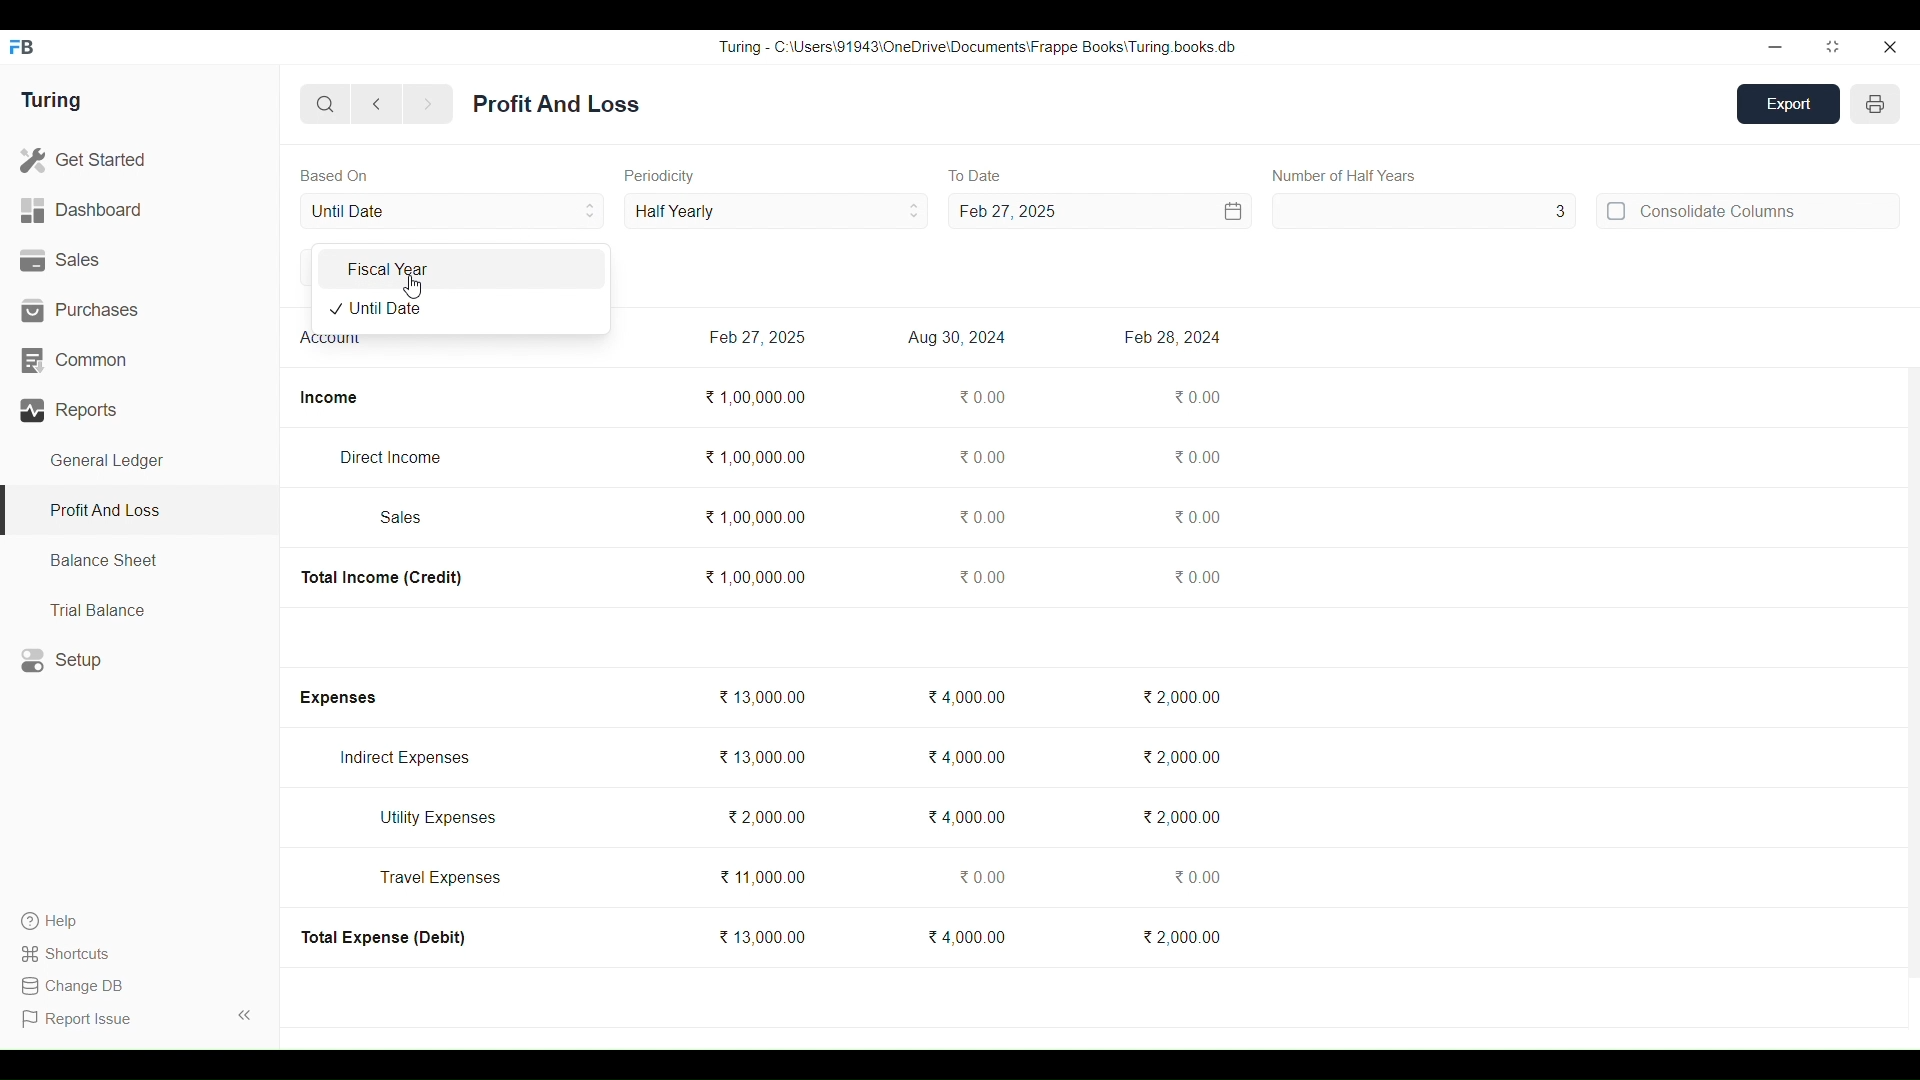 The height and width of the screenshot is (1080, 1920). What do you see at coordinates (754, 576) in the screenshot?
I see `1,00,000.00` at bounding box center [754, 576].